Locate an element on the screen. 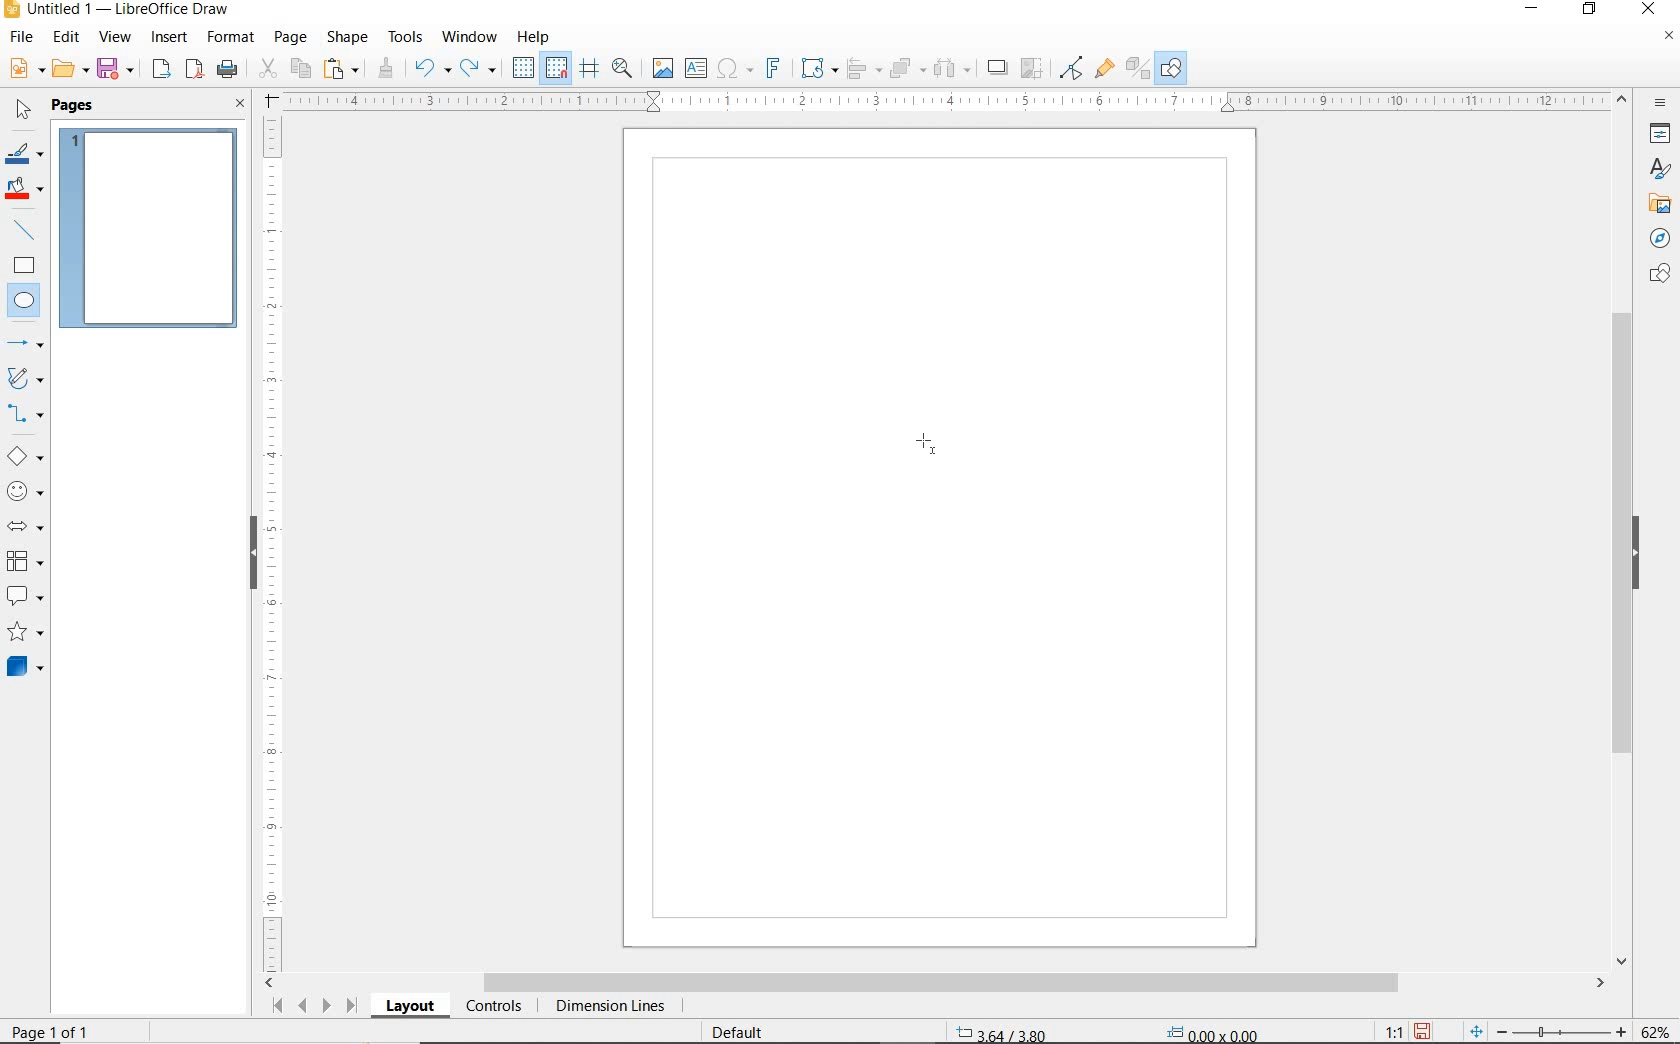  FILE NAME is located at coordinates (116, 11).